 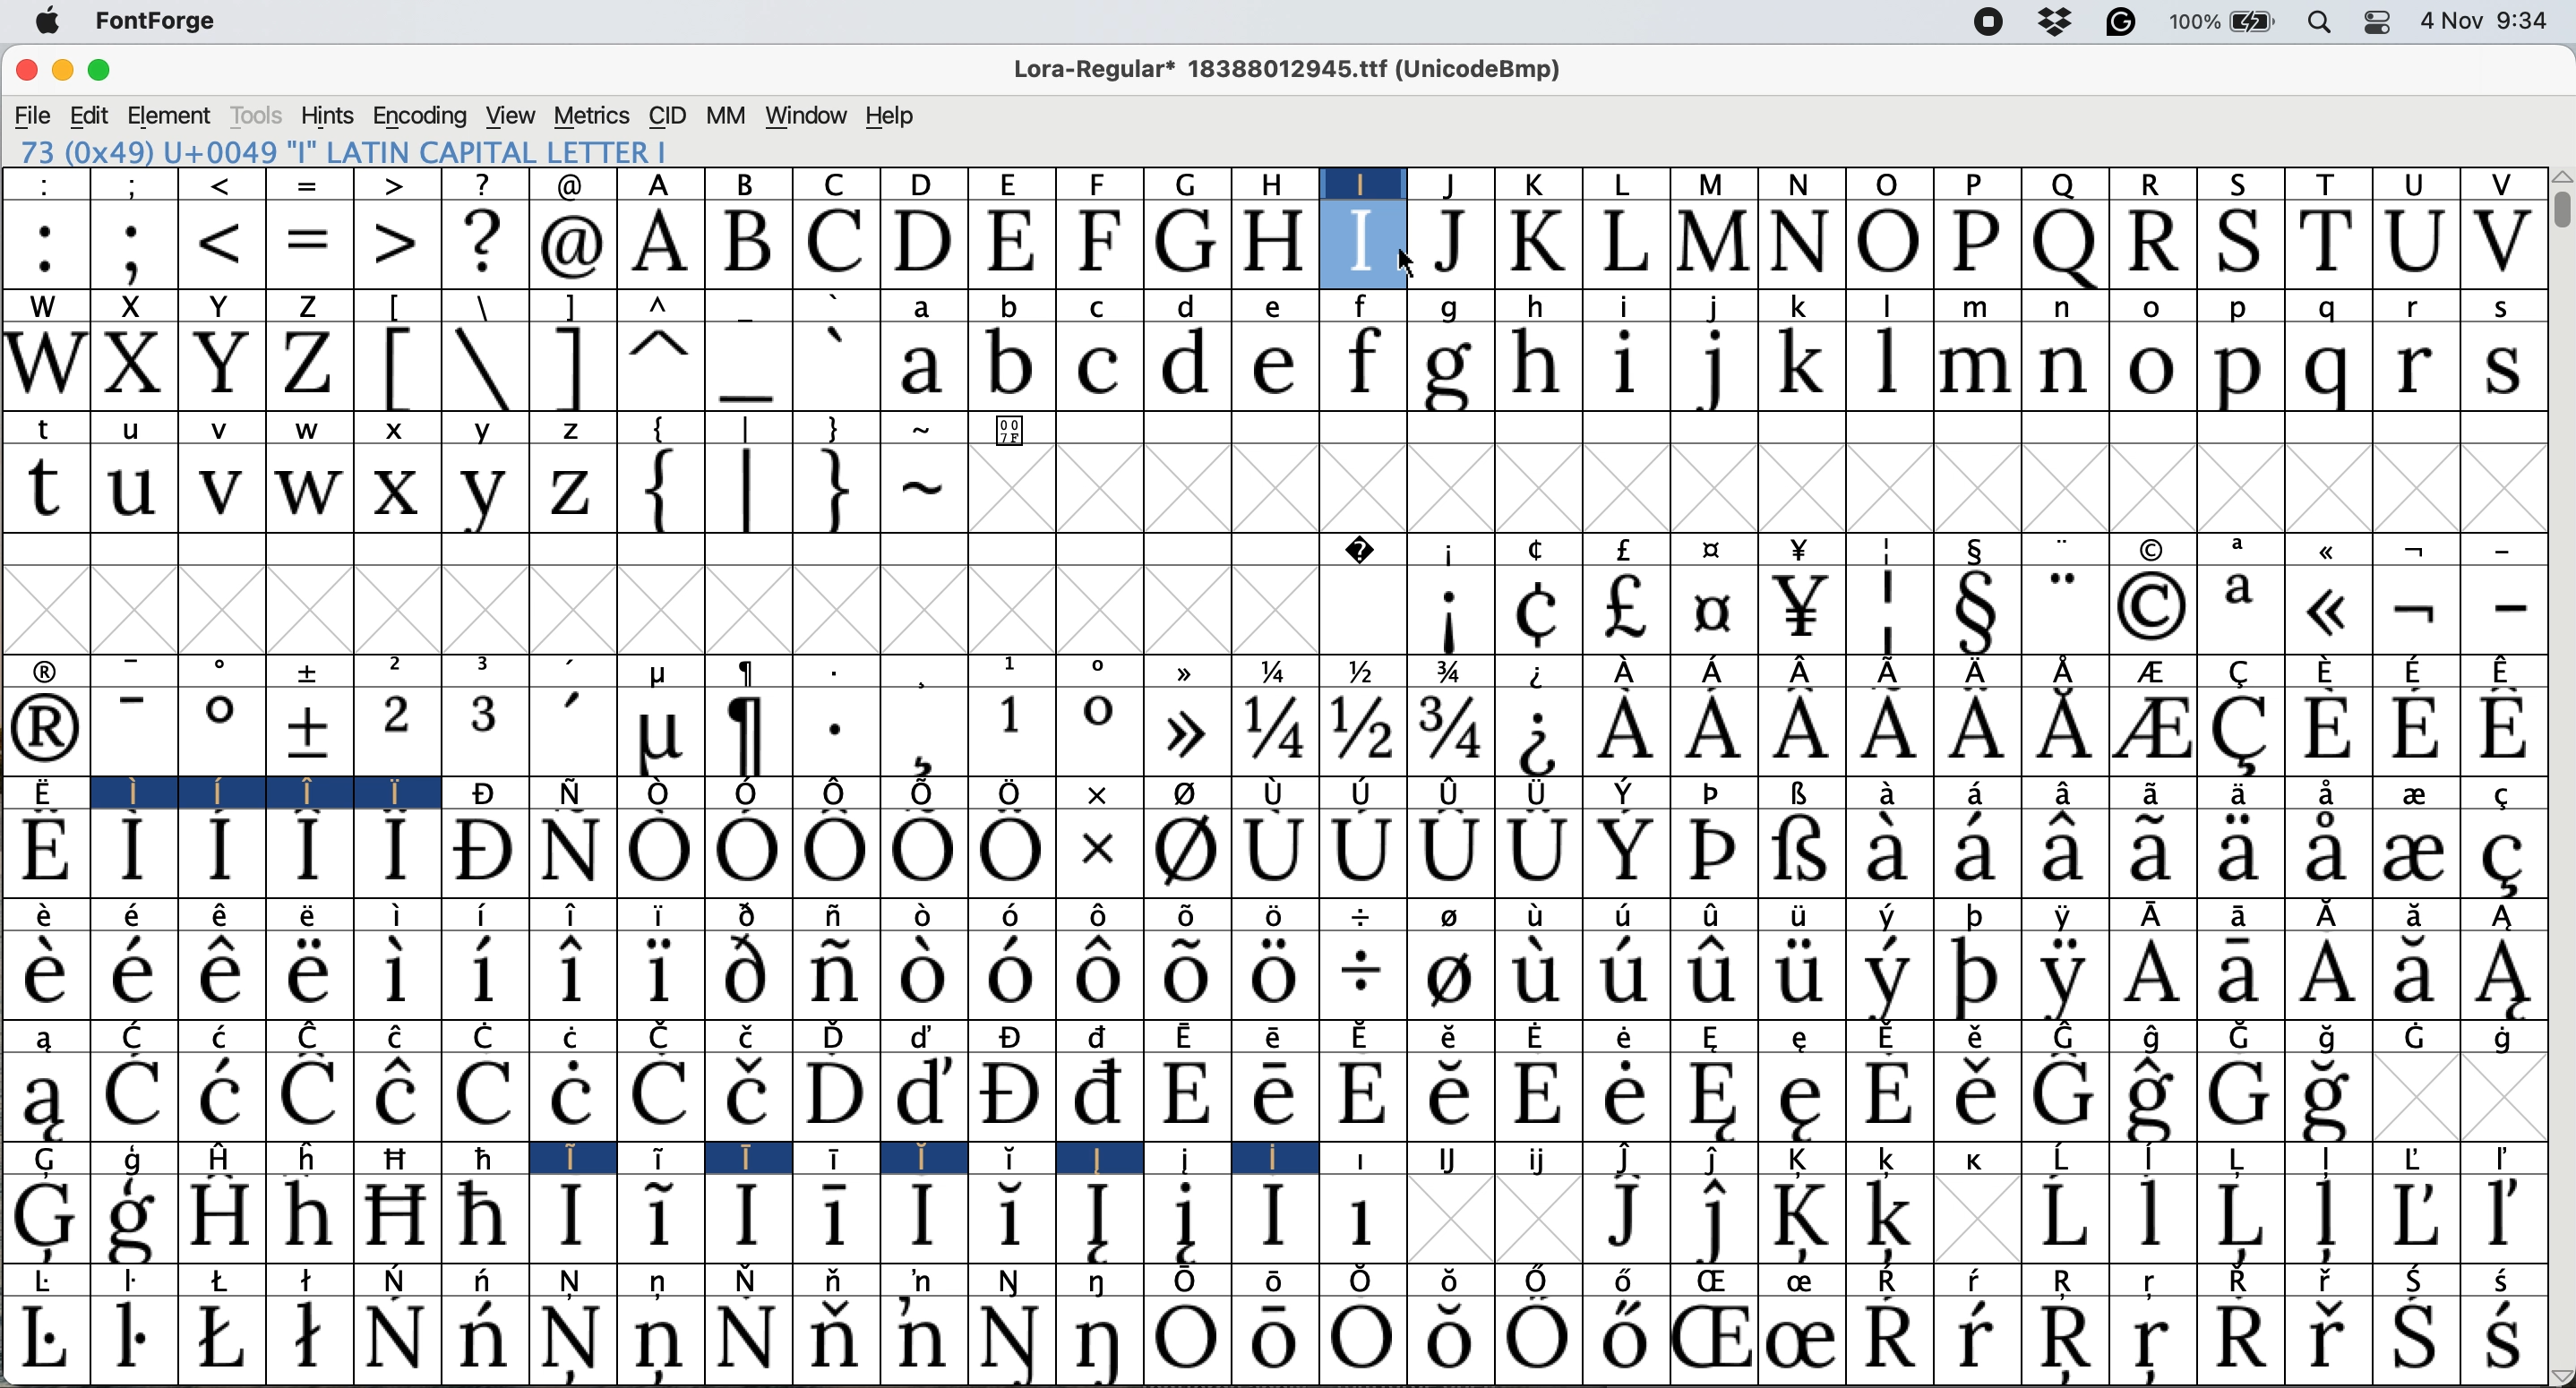 What do you see at coordinates (1095, 1091) in the screenshot?
I see `Symbol` at bounding box center [1095, 1091].